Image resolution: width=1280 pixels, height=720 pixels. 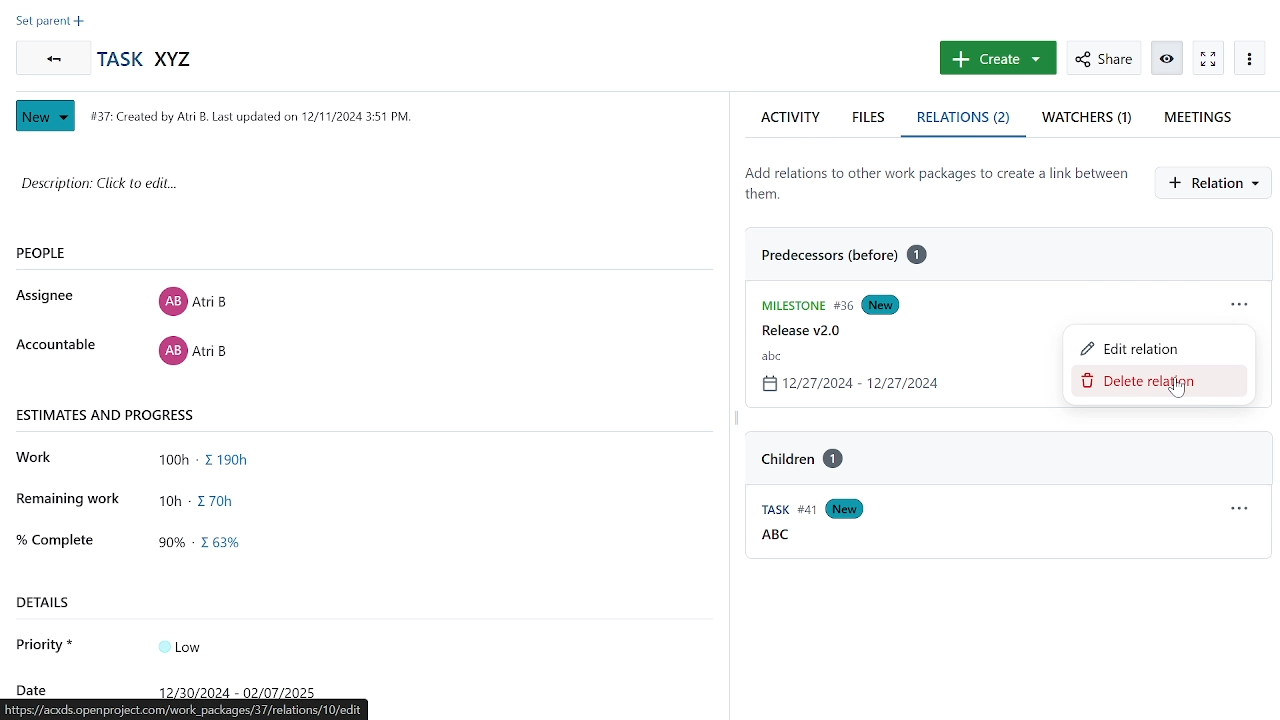 What do you see at coordinates (769, 356) in the screenshot?
I see `task name "abc"` at bounding box center [769, 356].